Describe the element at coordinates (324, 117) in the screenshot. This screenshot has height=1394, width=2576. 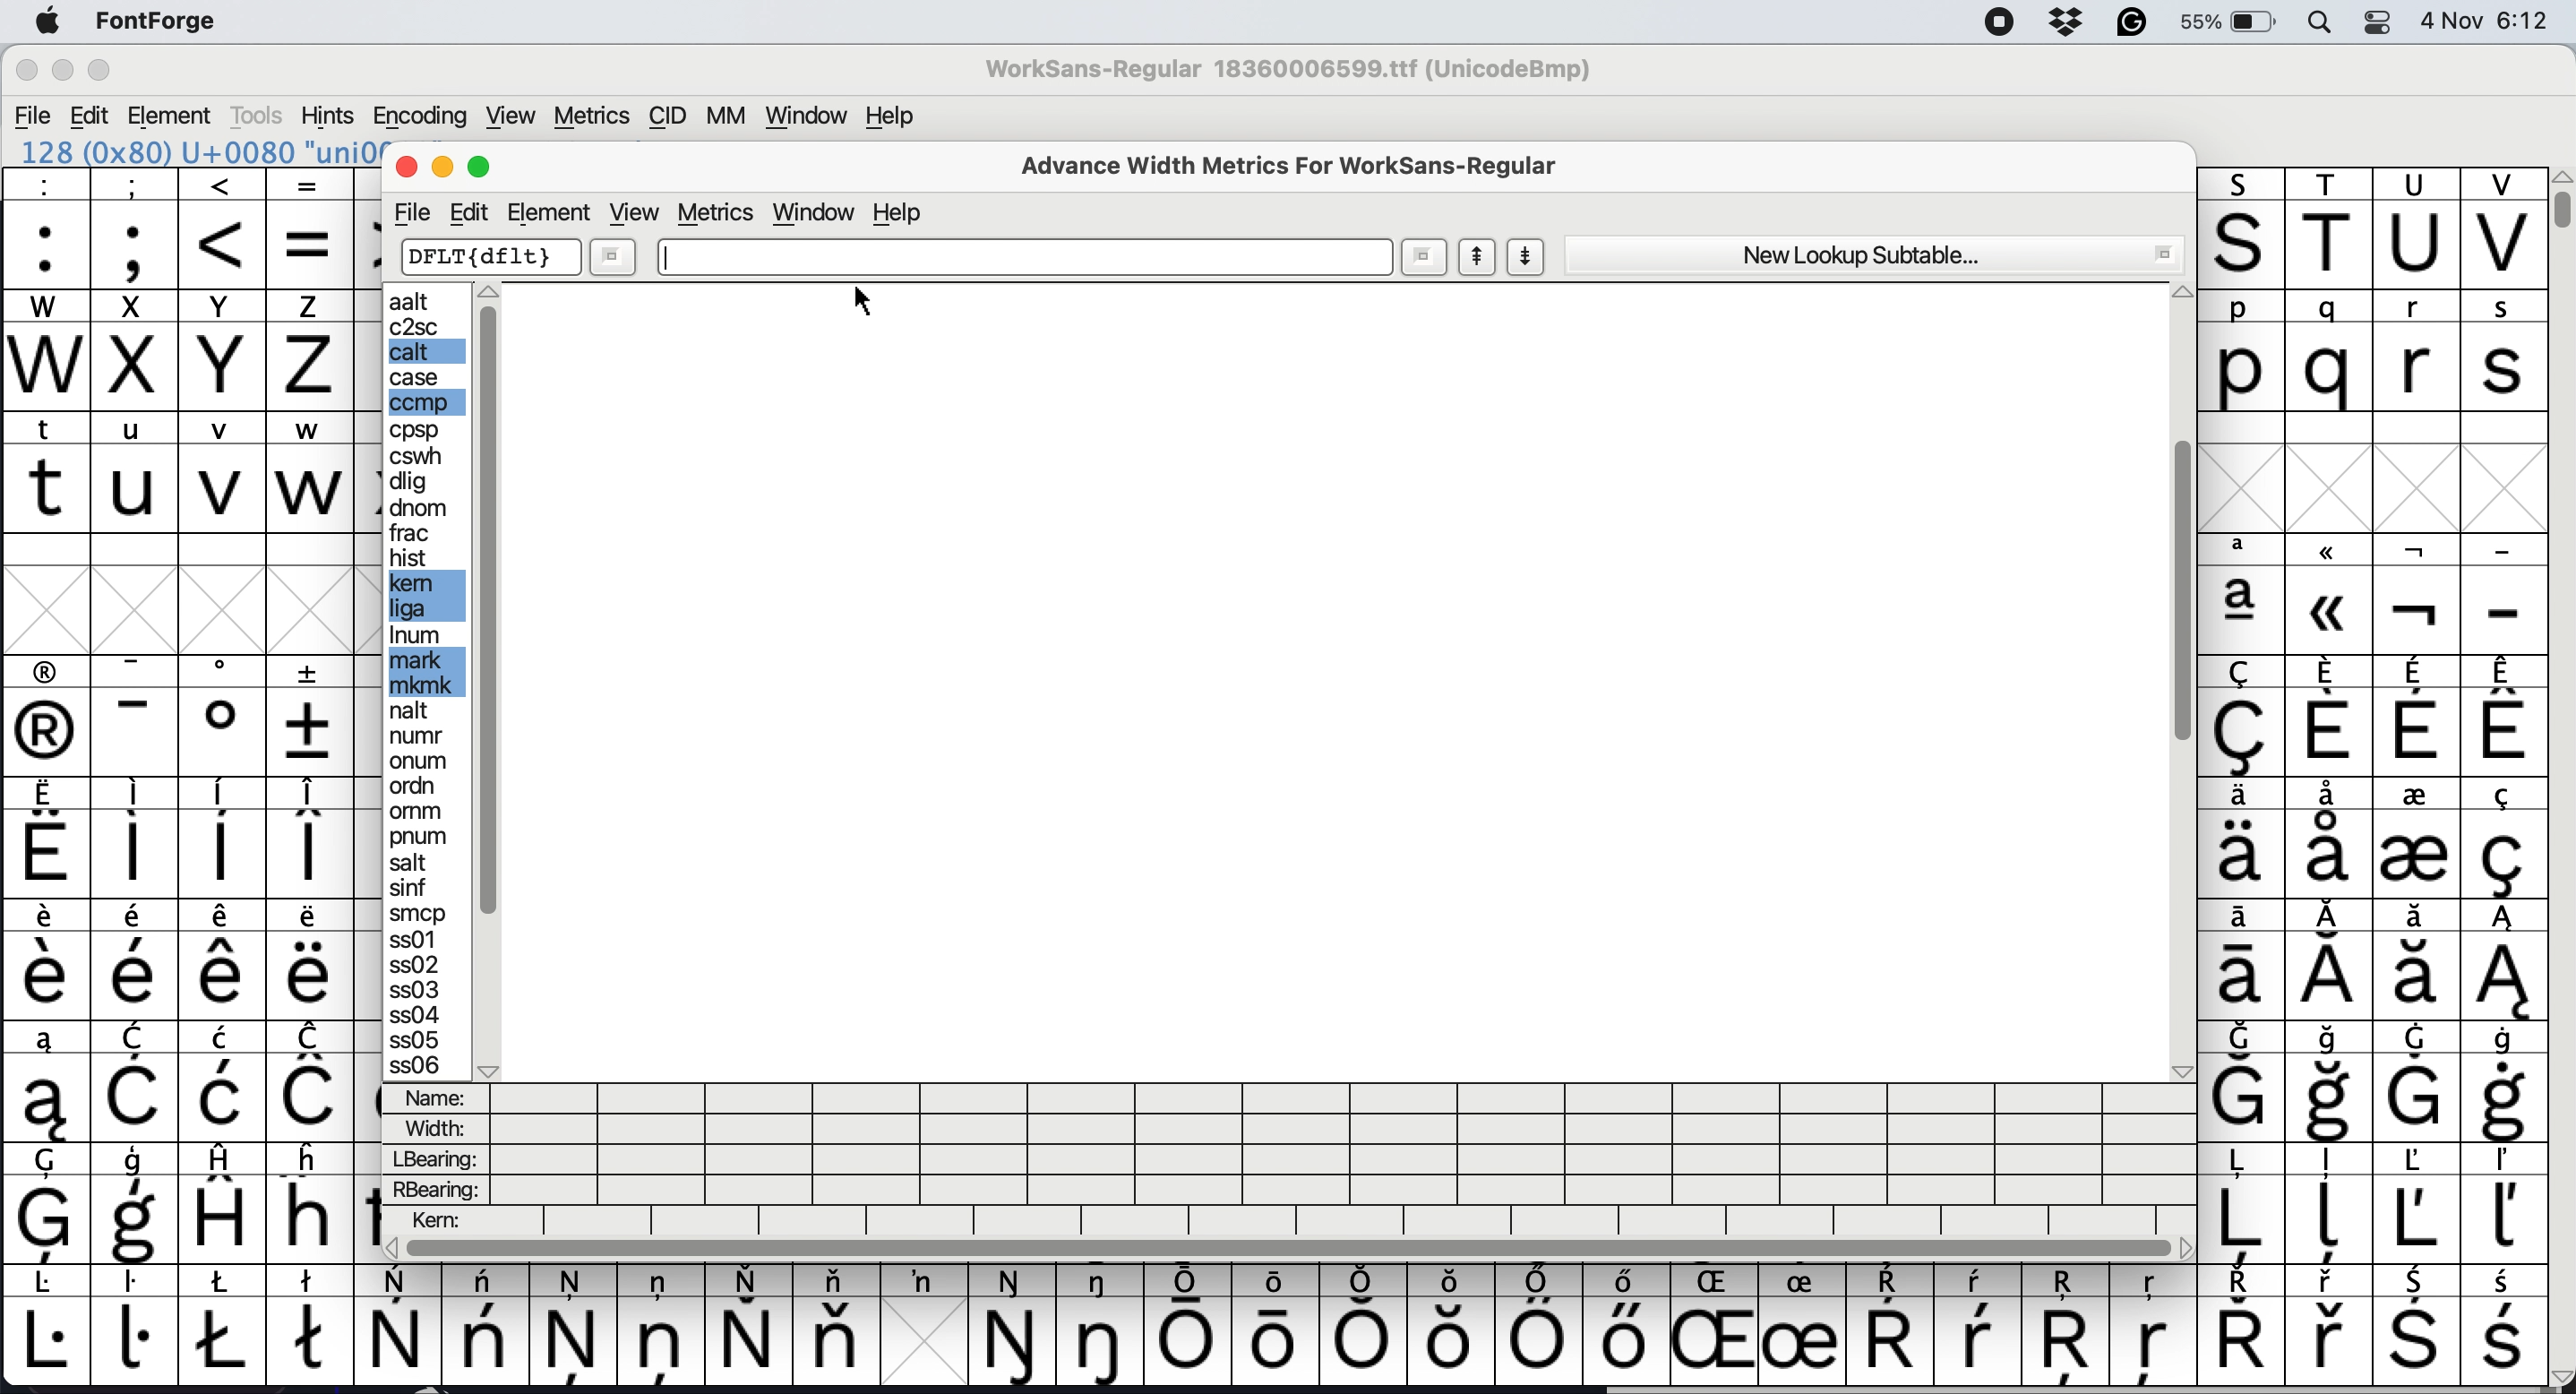
I see `Hints` at that location.